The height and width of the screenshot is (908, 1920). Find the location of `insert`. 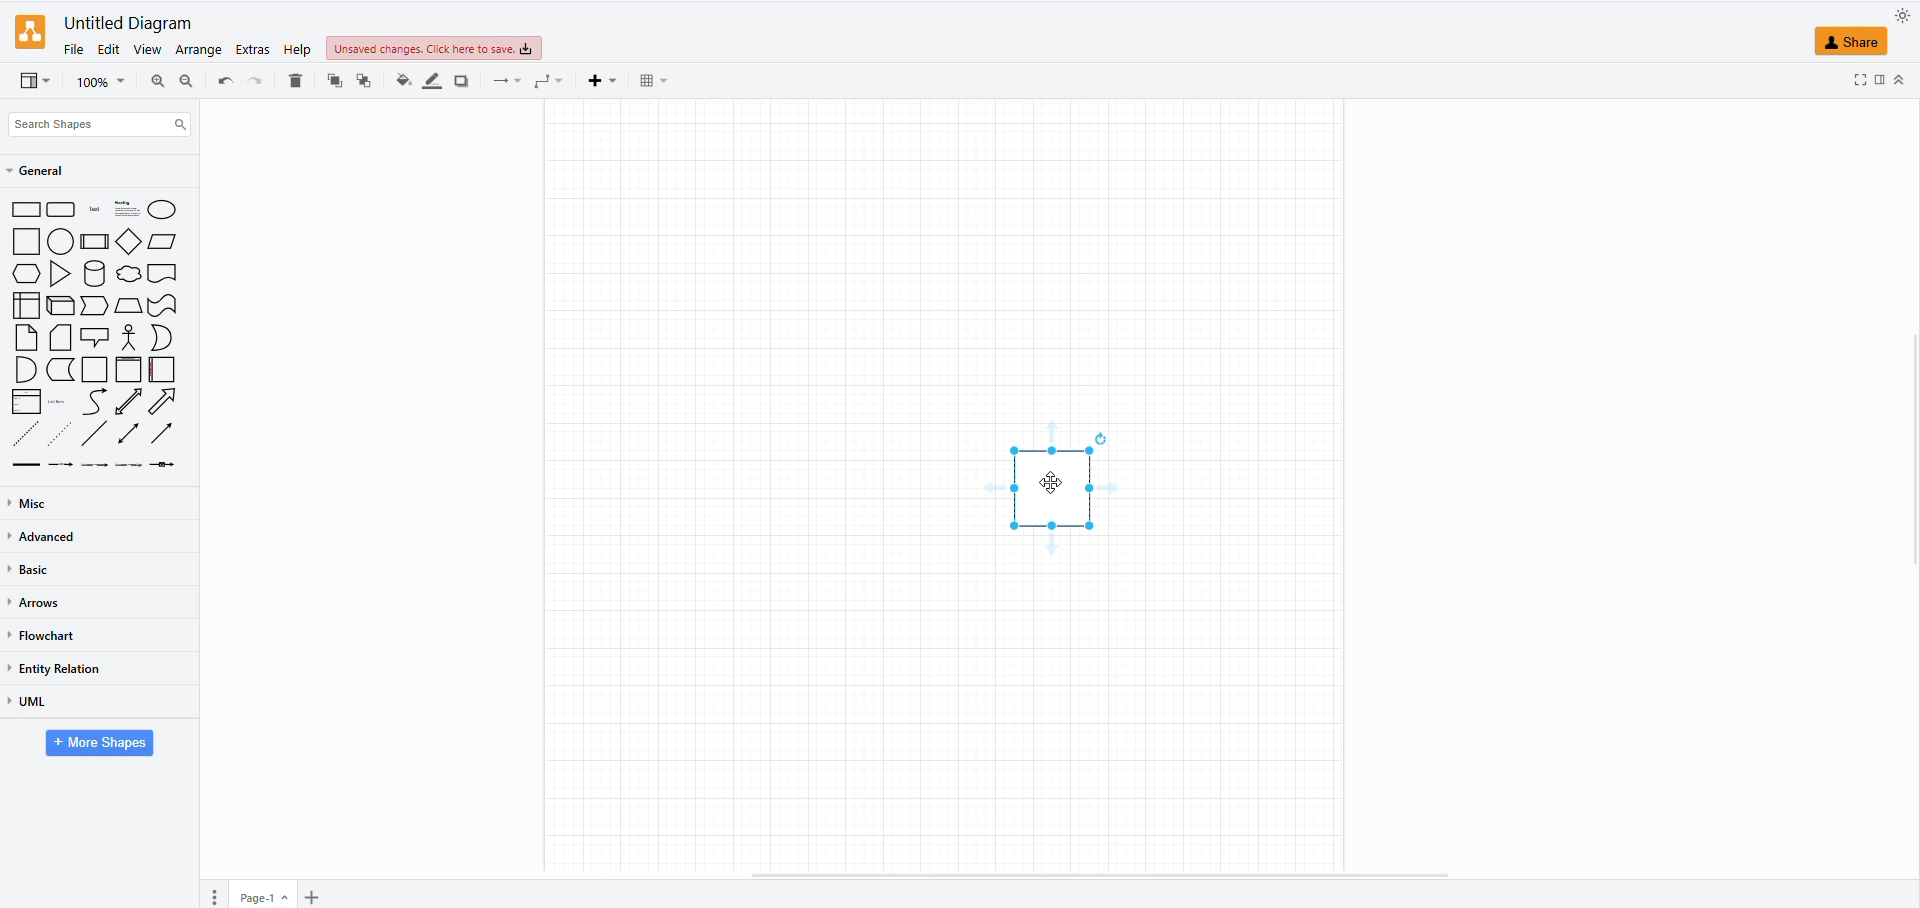

insert is located at coordinates (606, 81).